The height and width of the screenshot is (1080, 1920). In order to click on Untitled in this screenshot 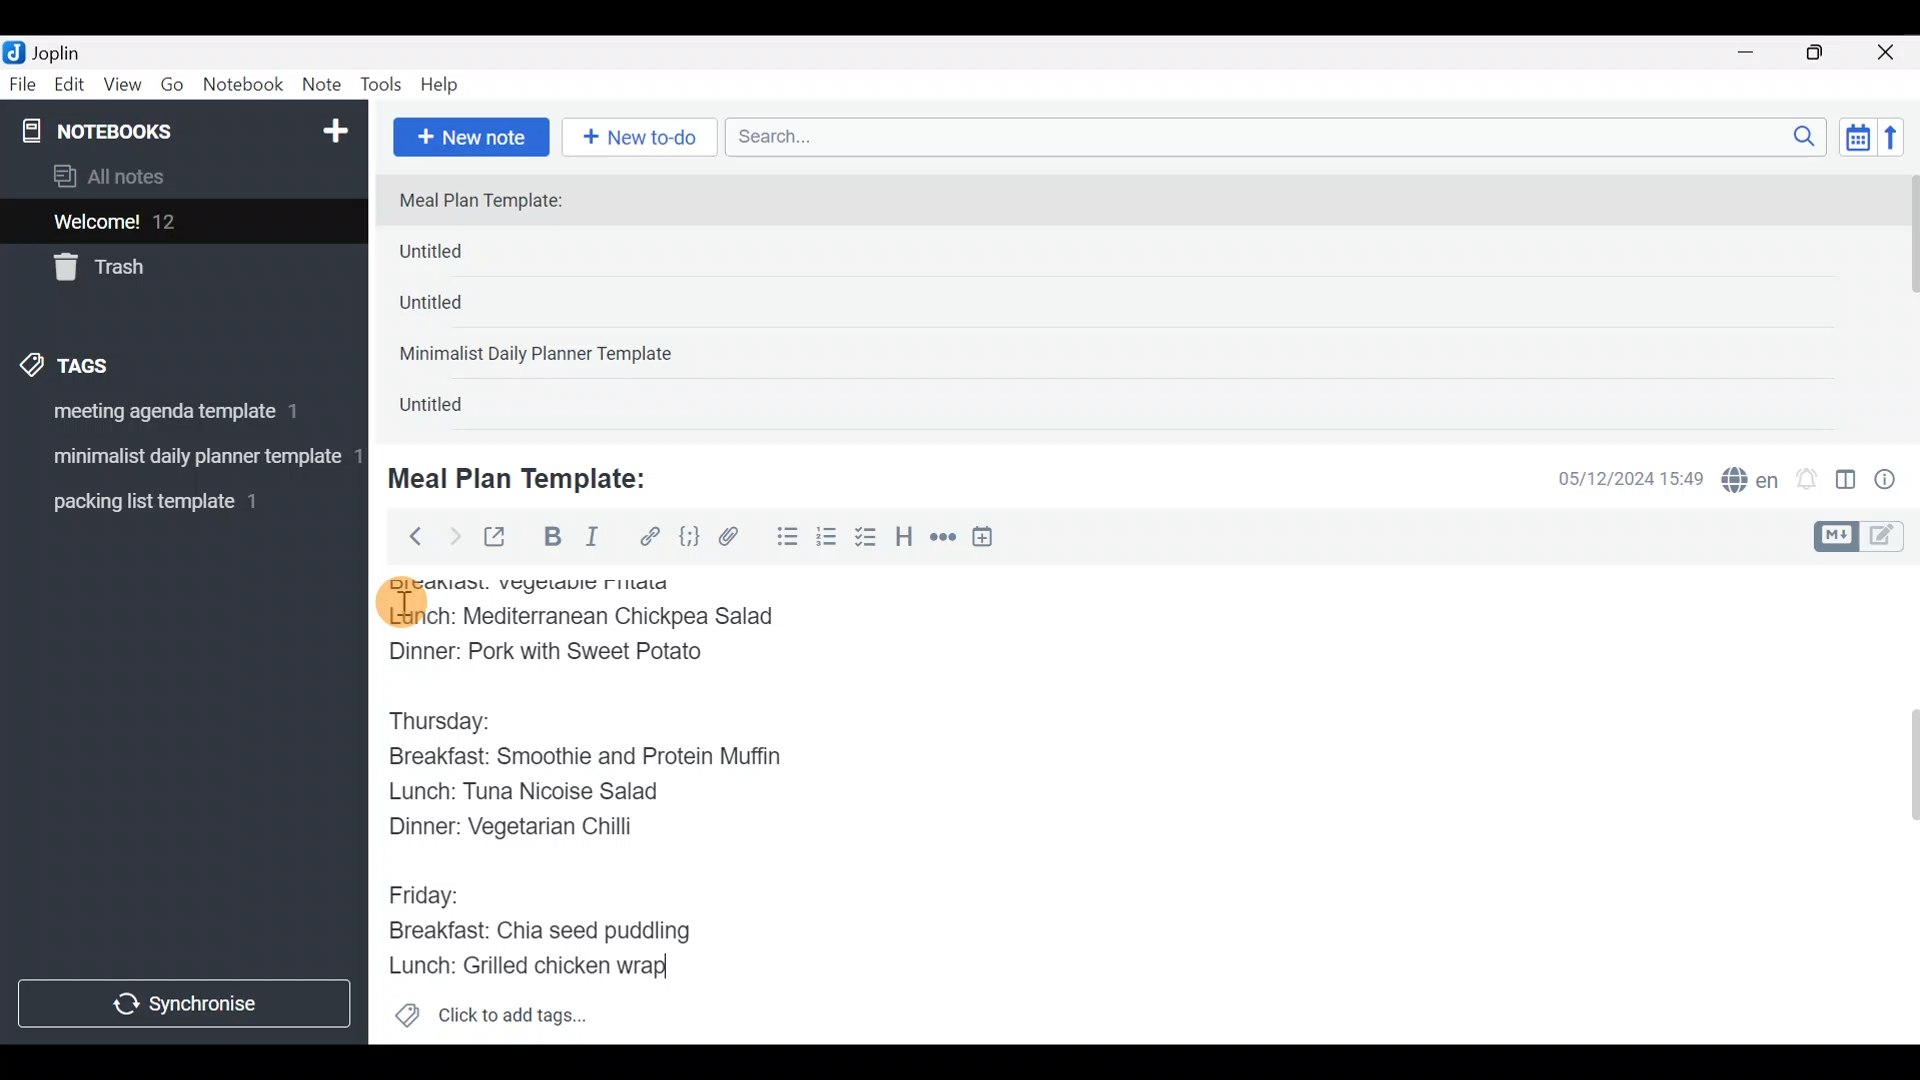, I will do `click(458, 309)`.